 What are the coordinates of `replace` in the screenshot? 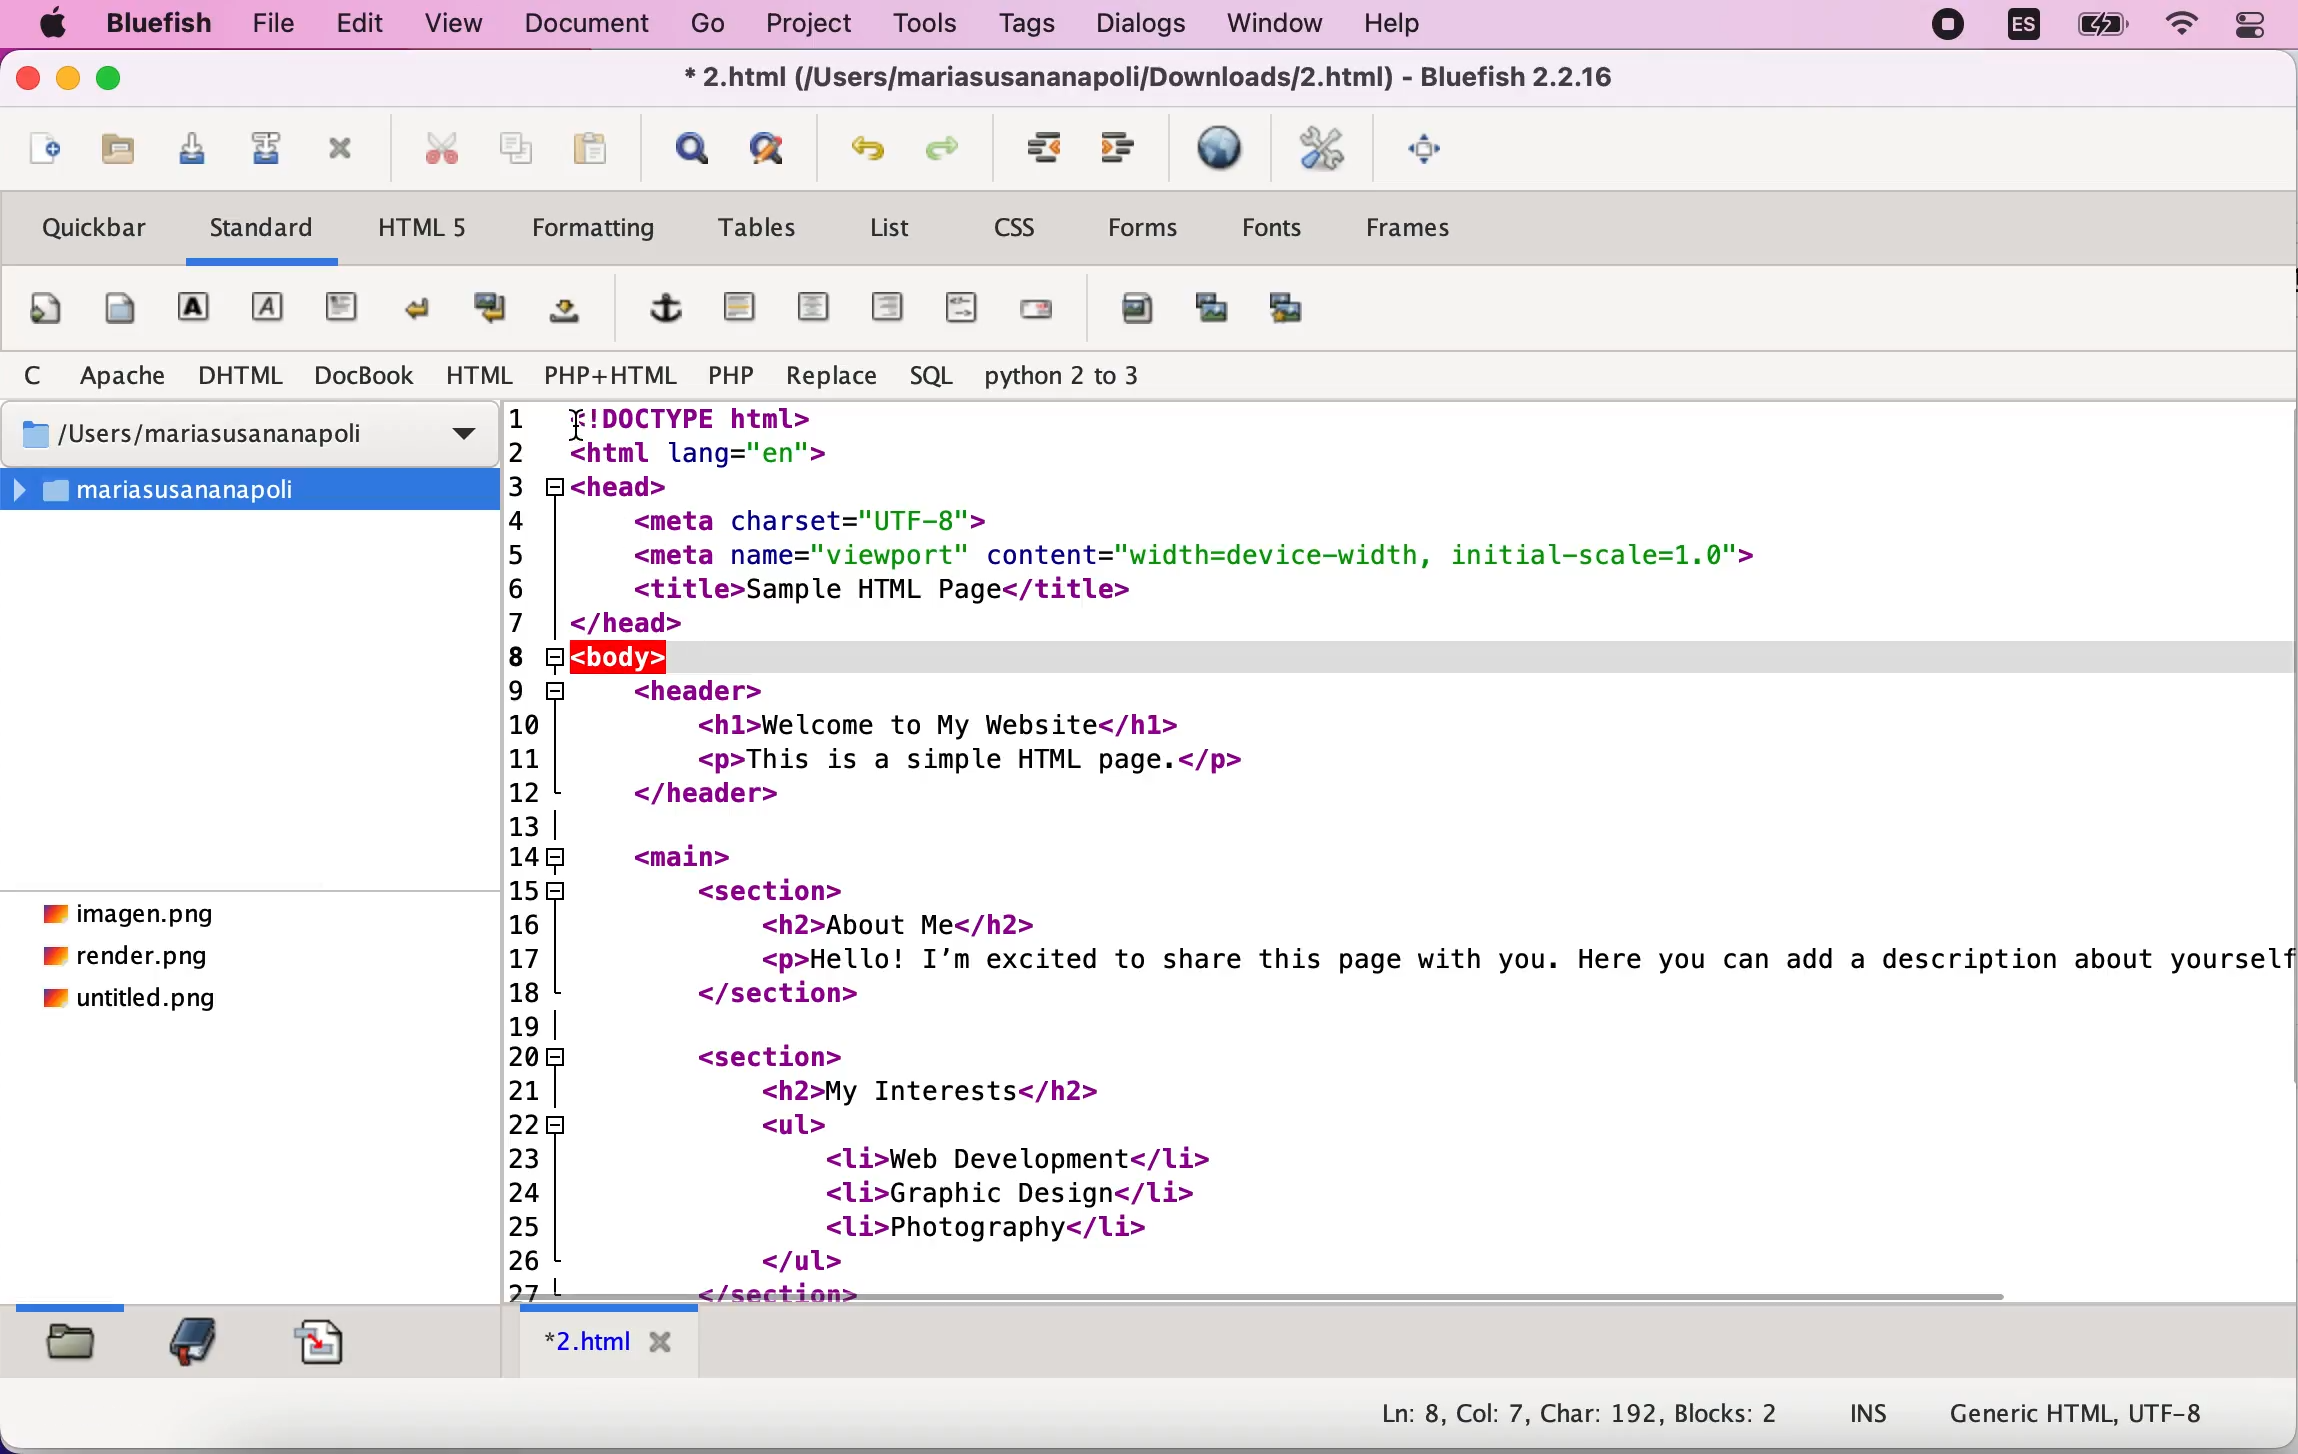 It's located at (827, 375).